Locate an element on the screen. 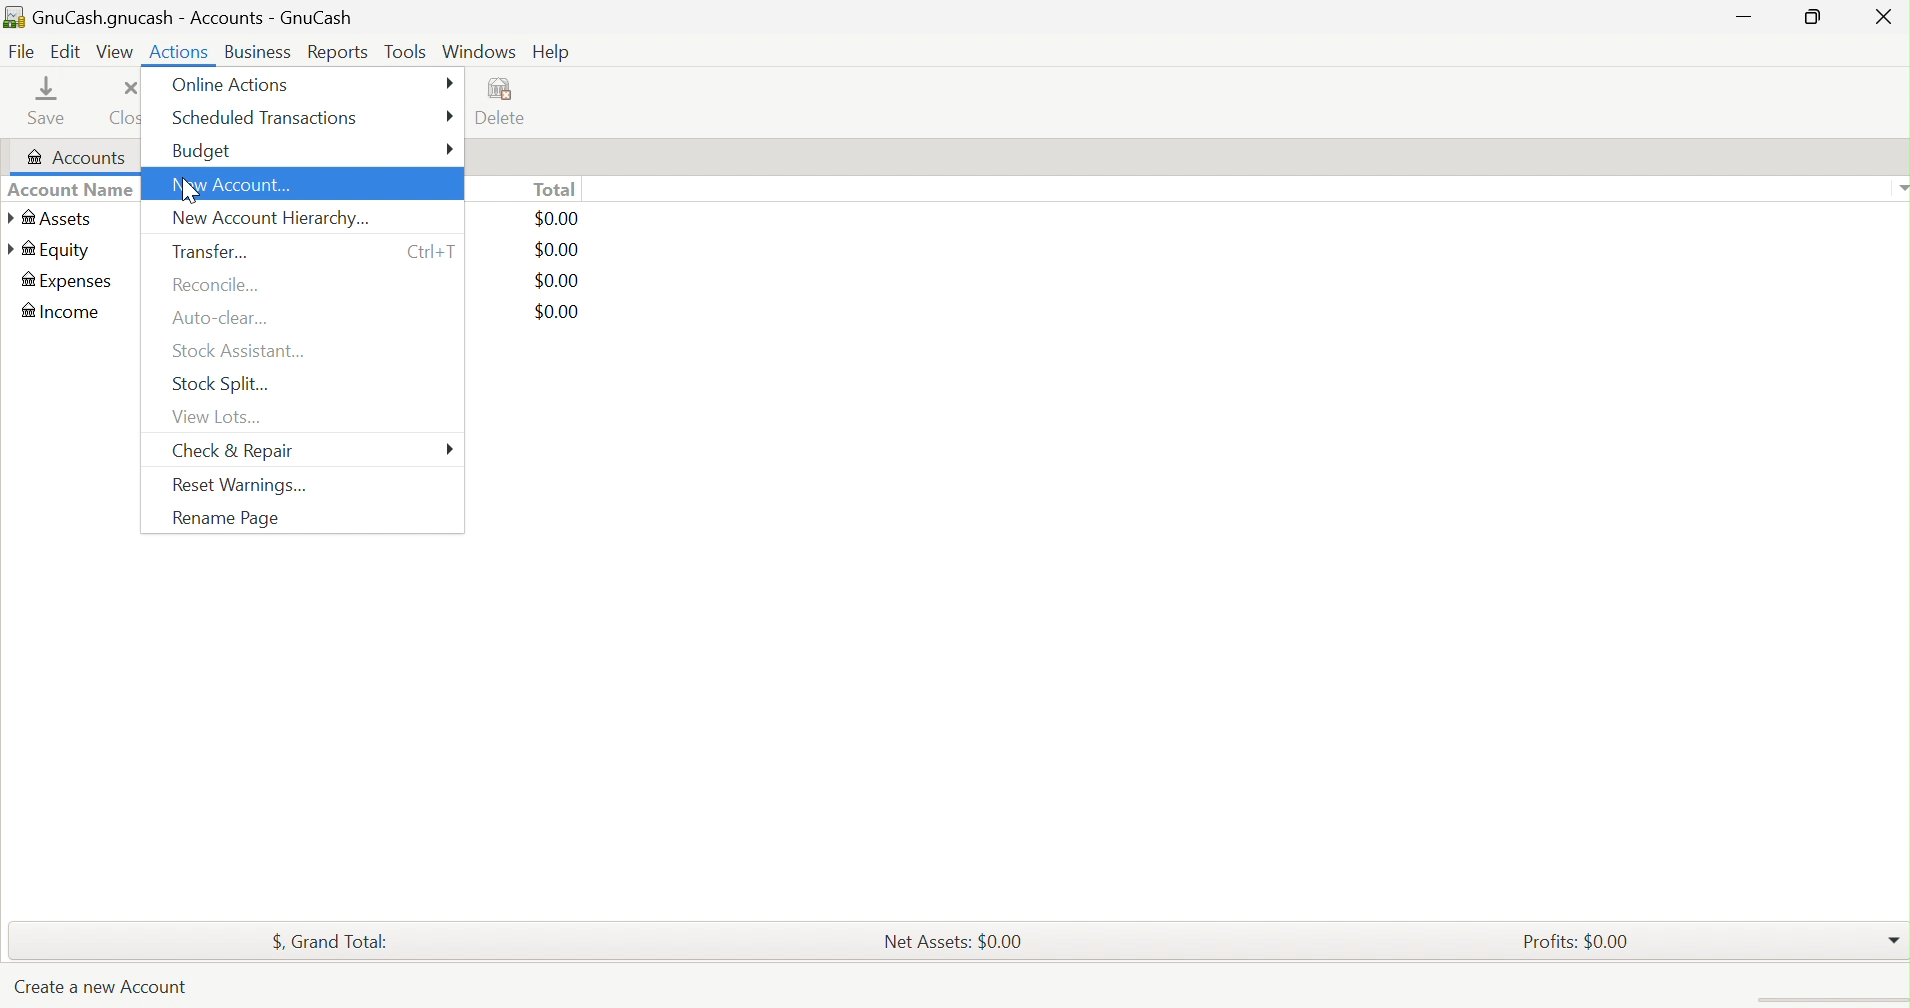 Image resolution: width=1910 pixels, height=1008 pixels. Auto-clear... is located at coordinates (224, 318).